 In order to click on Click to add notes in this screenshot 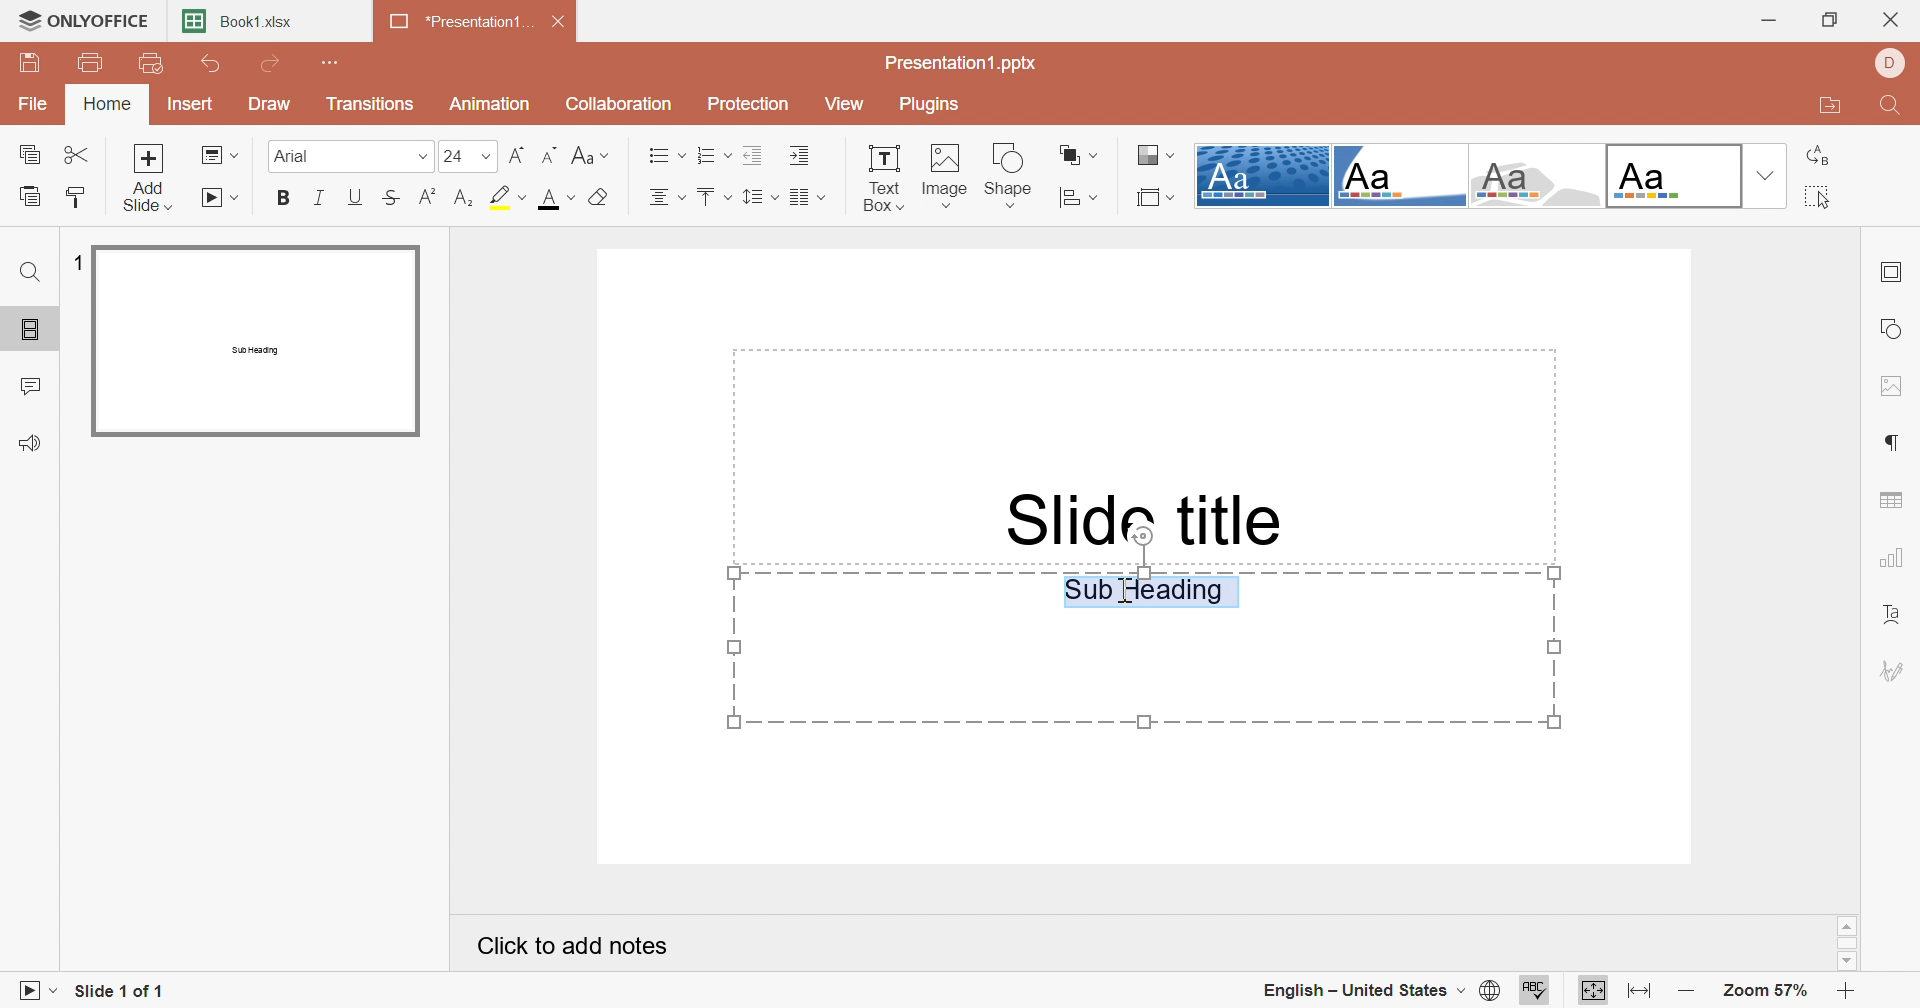, I will do `click(565, 943)`.